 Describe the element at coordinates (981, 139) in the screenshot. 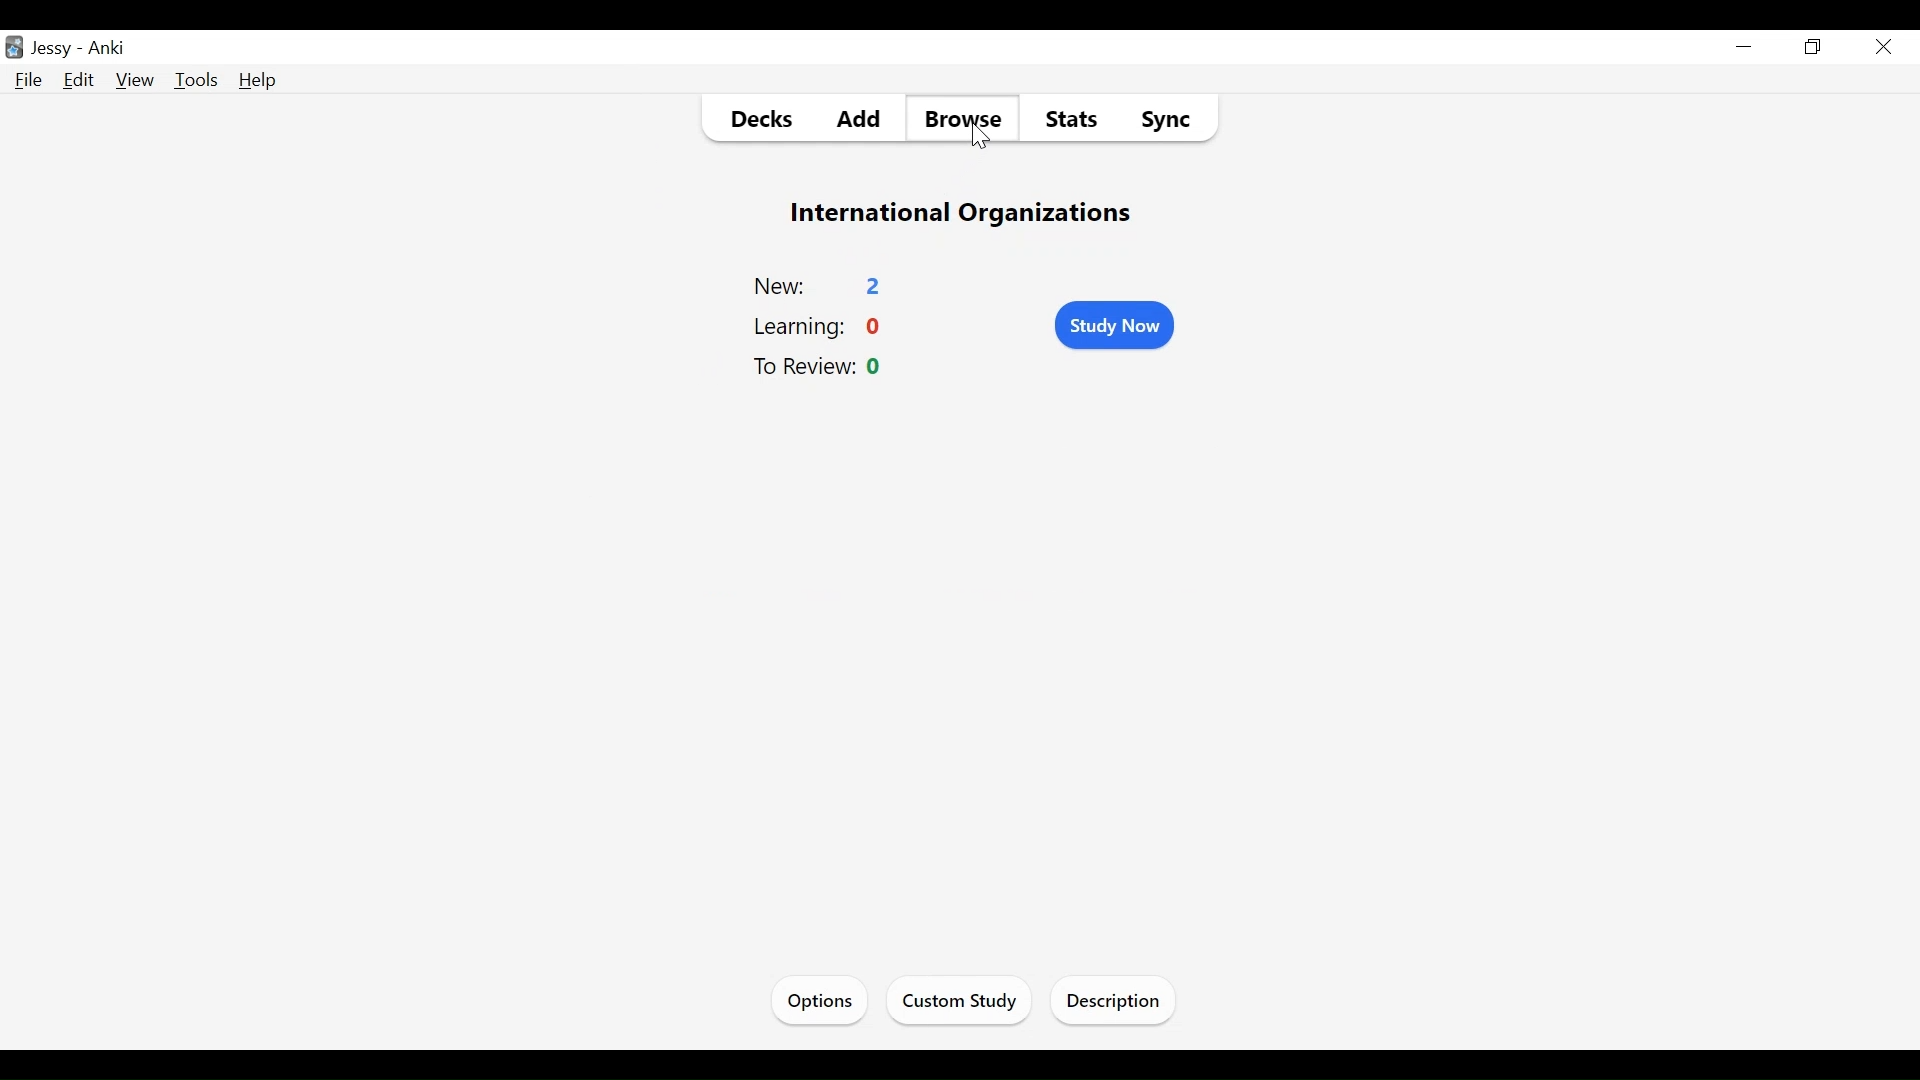

I see `Cursor` at that location.